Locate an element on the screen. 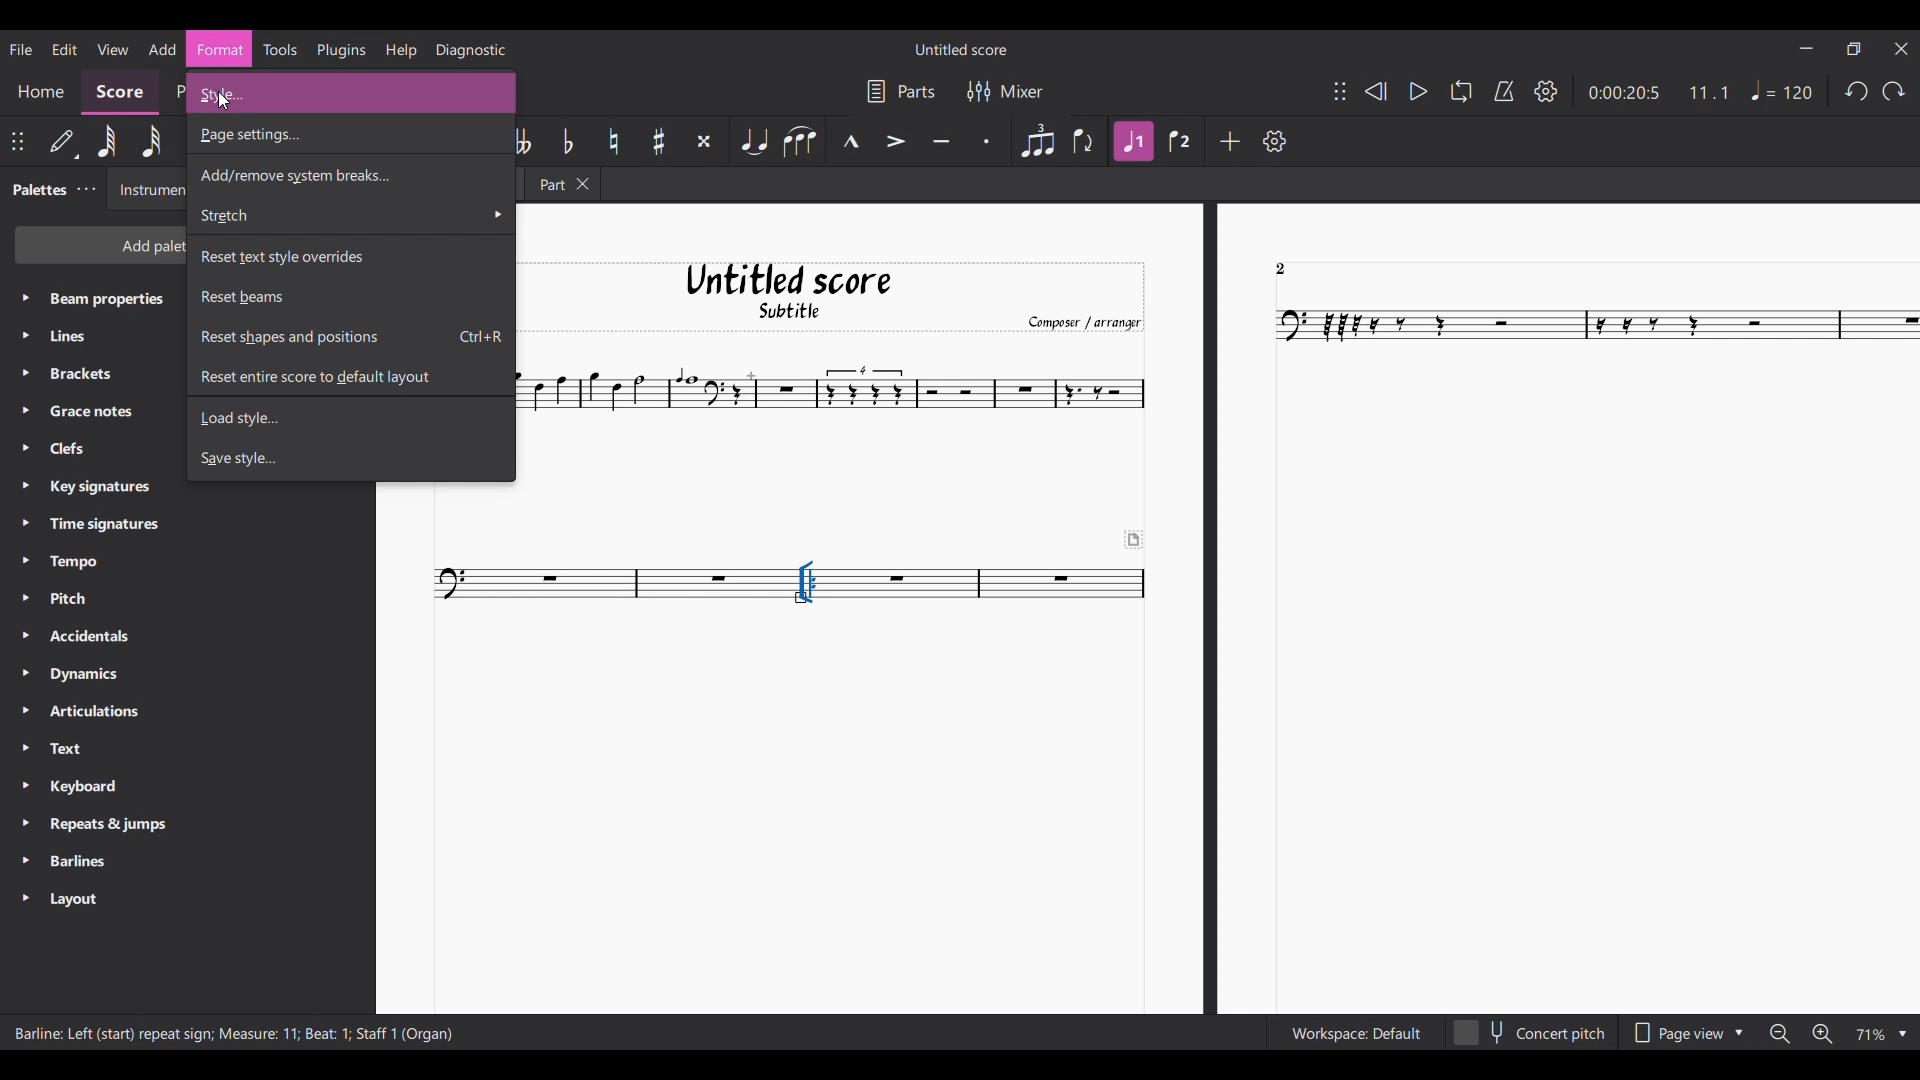  Default is located at coordinates (64, 142).